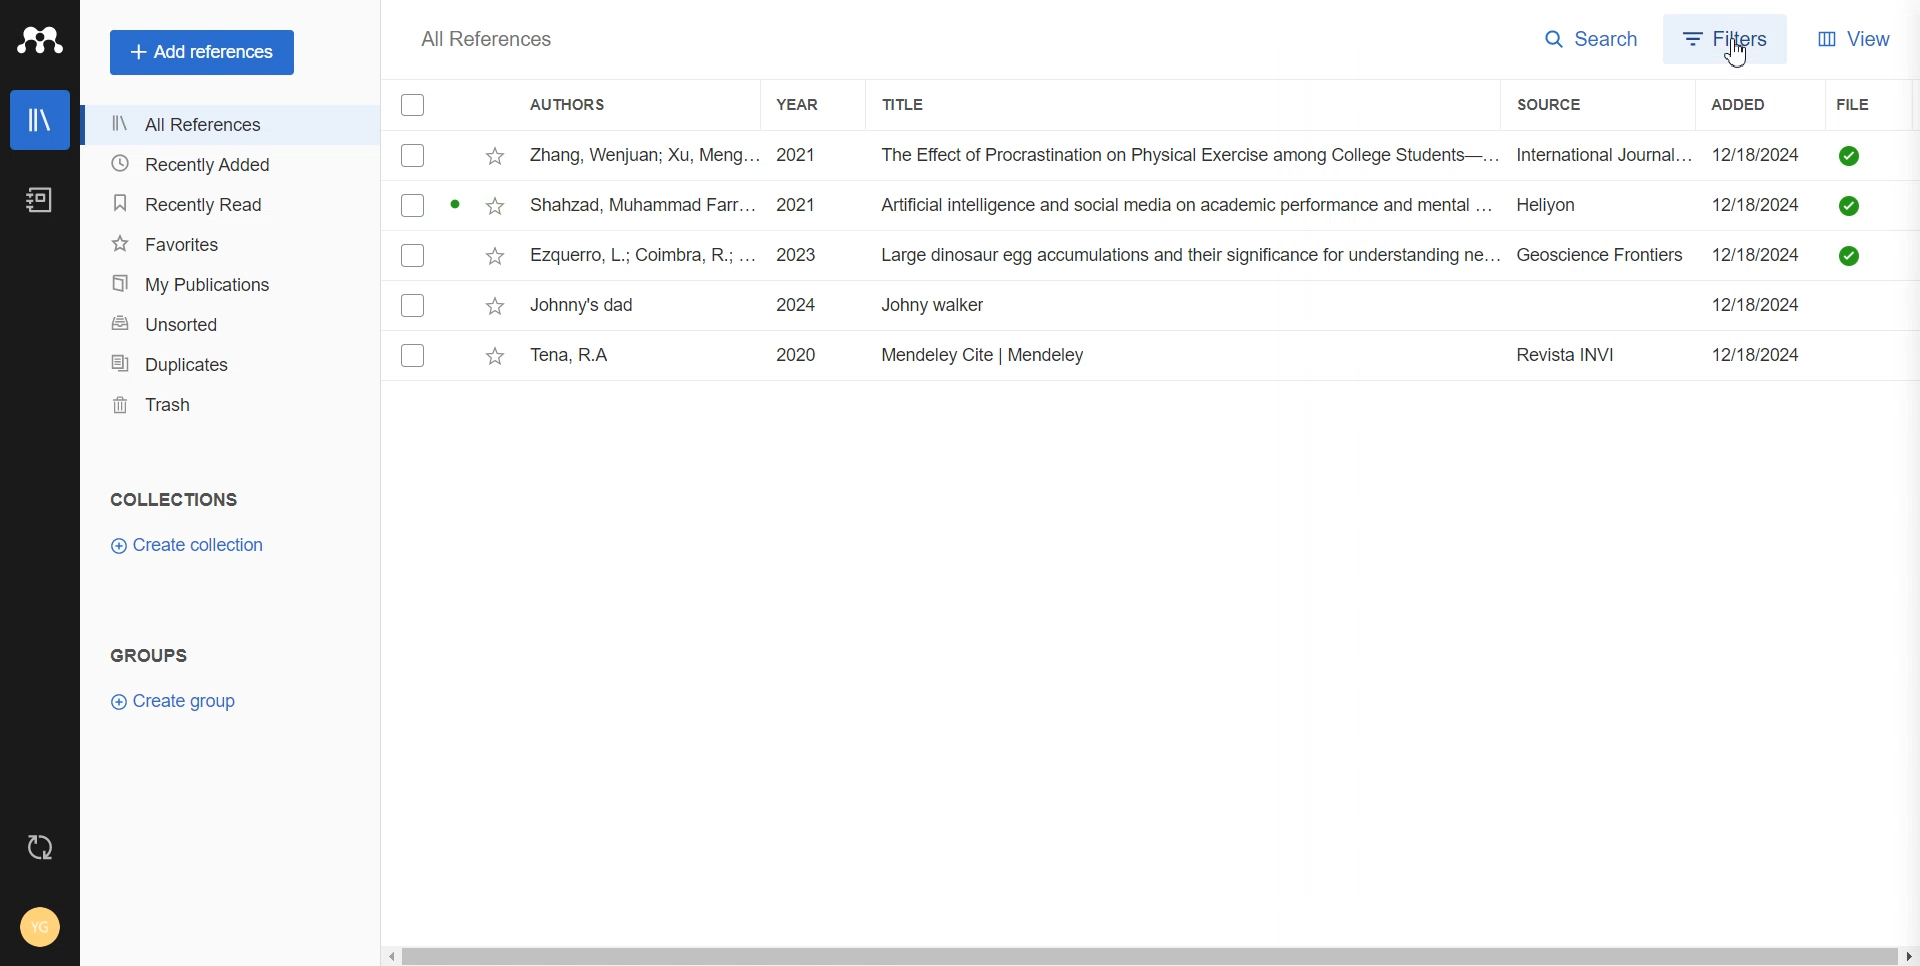 This screenshot has width=1920, height=966. Describe the element at coordinates (1544, 104) in the screenshot. I see `Source` at that location.